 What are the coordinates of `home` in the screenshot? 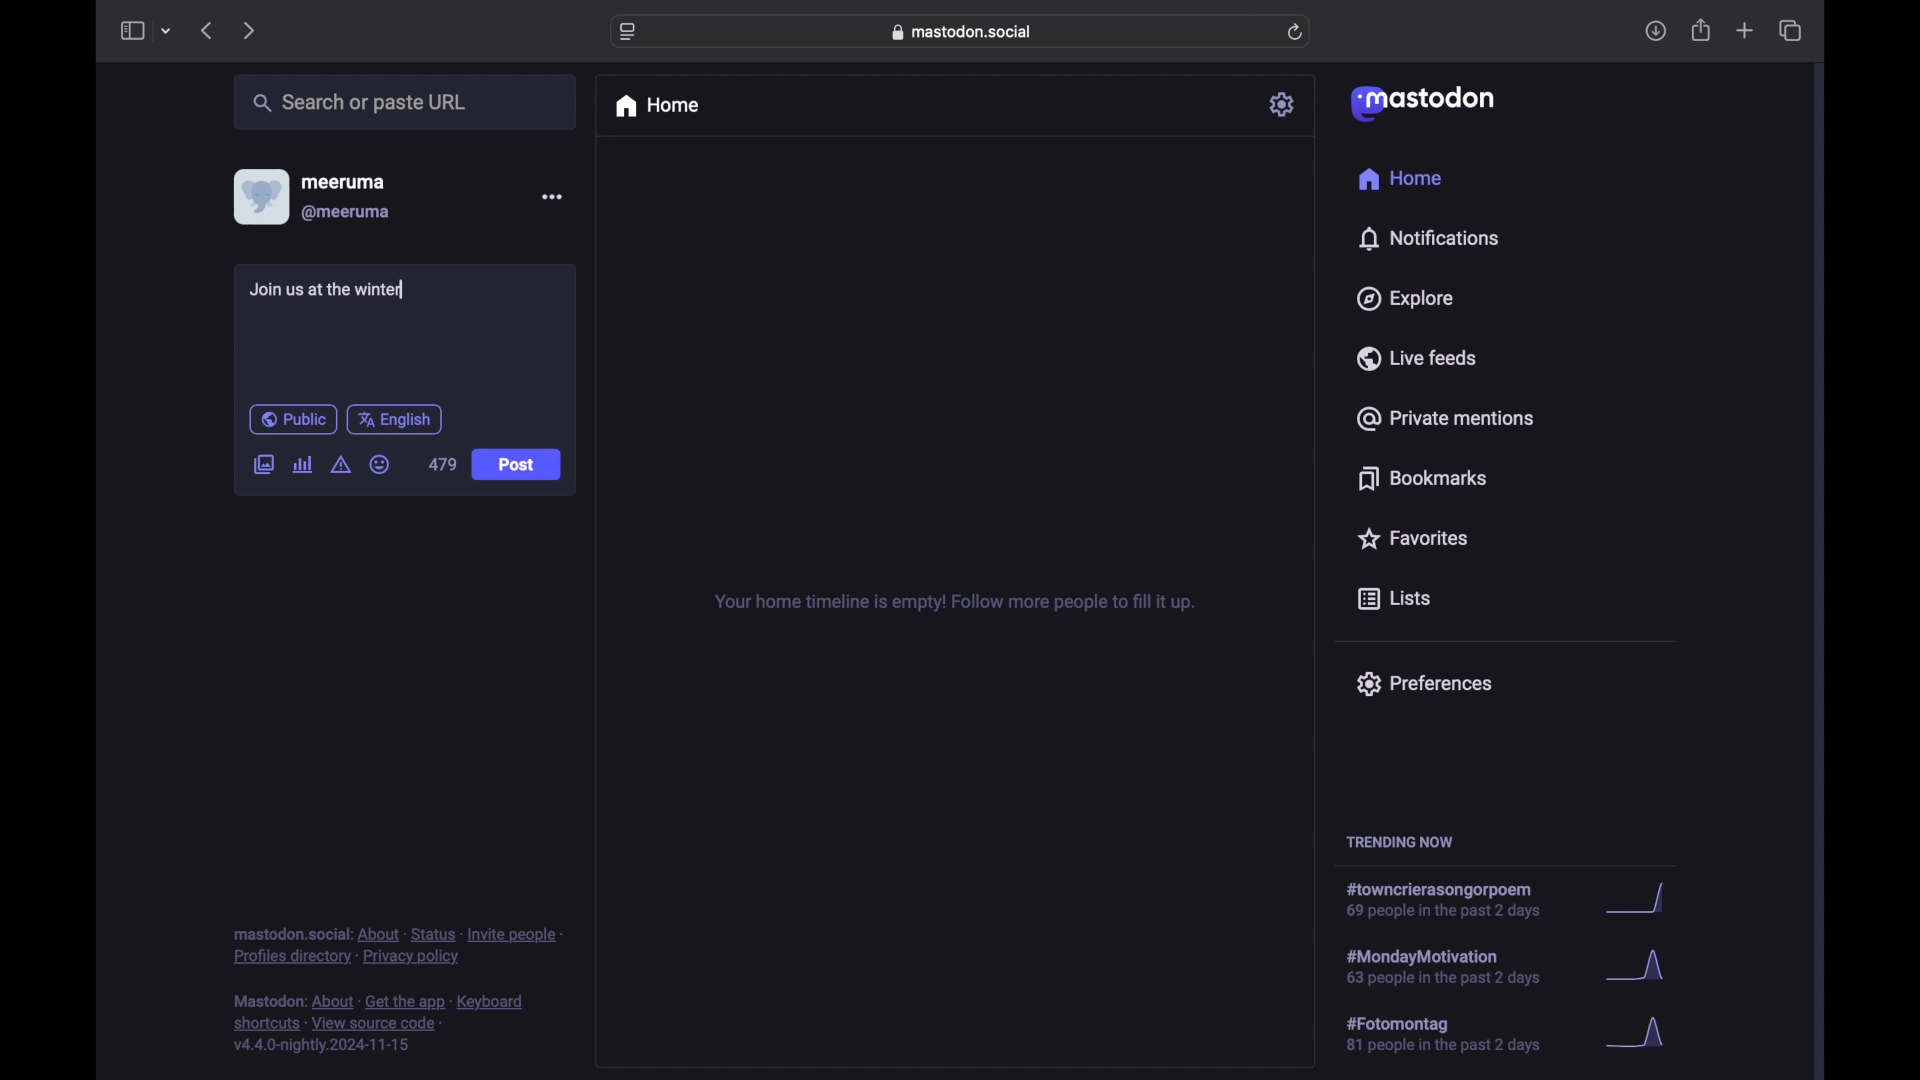 It's located at (656, 106).